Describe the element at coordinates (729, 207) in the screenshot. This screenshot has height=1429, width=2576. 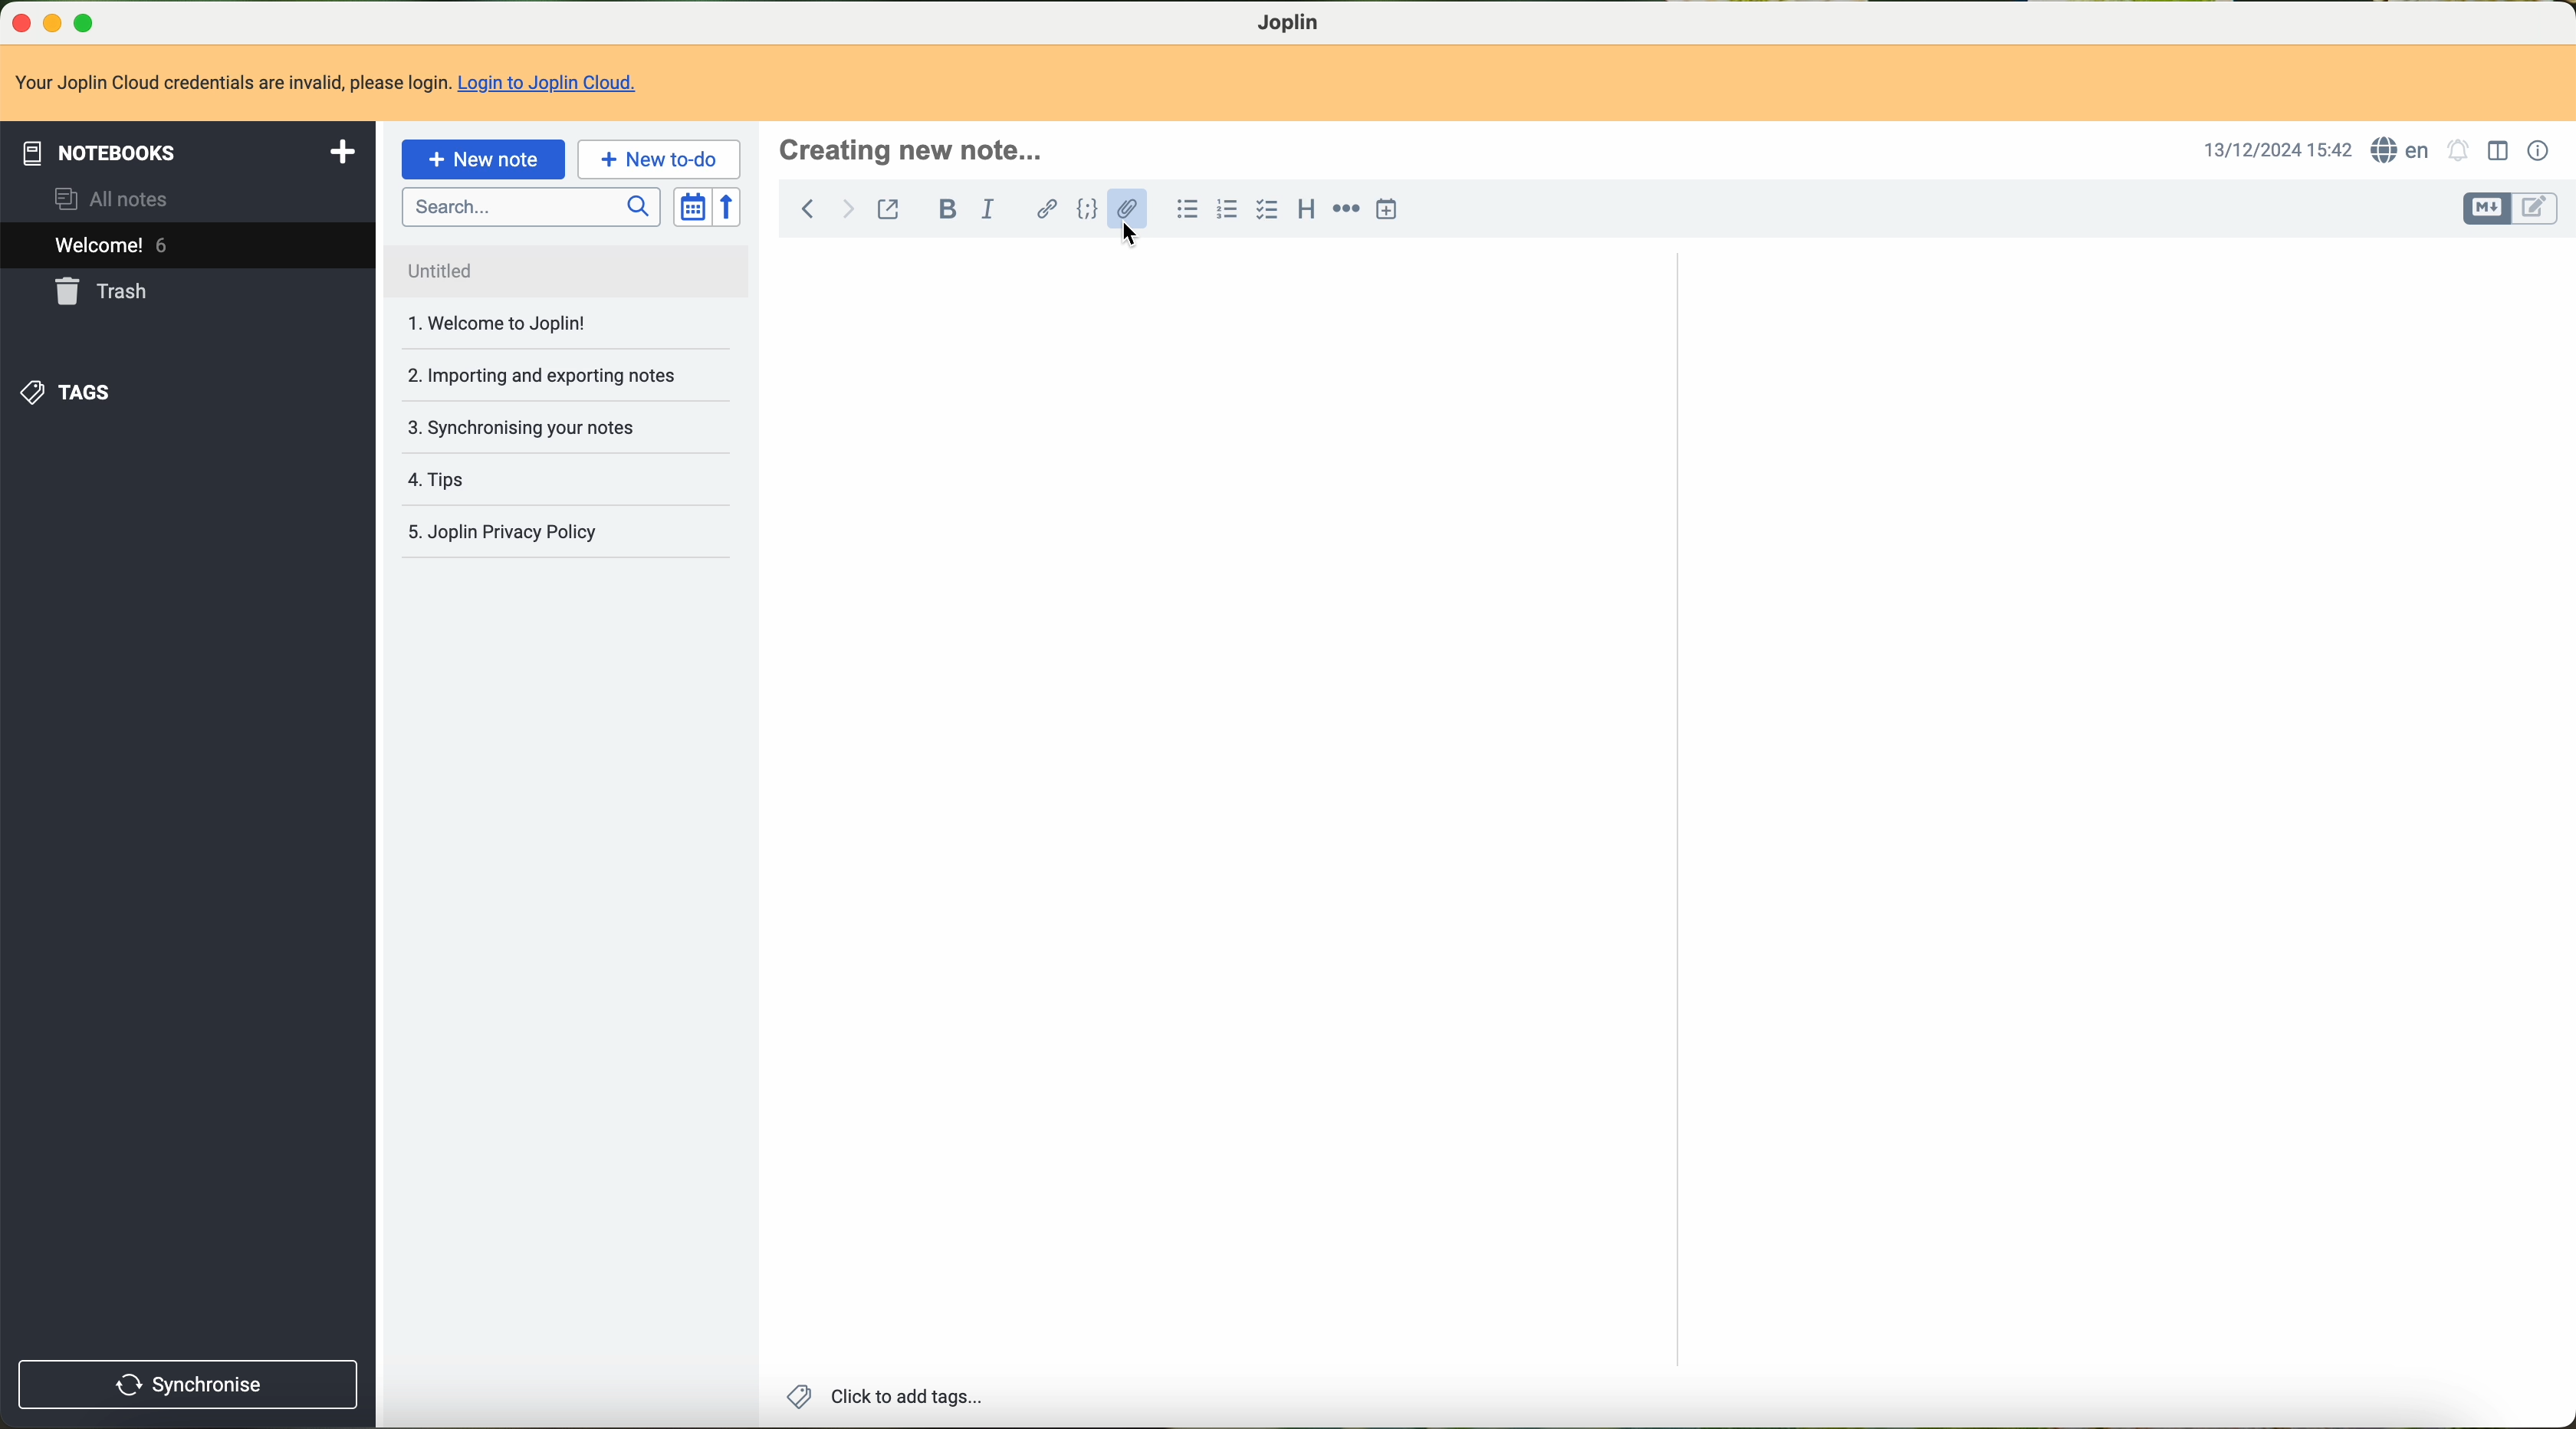
I see `reverse sort order` at that location.